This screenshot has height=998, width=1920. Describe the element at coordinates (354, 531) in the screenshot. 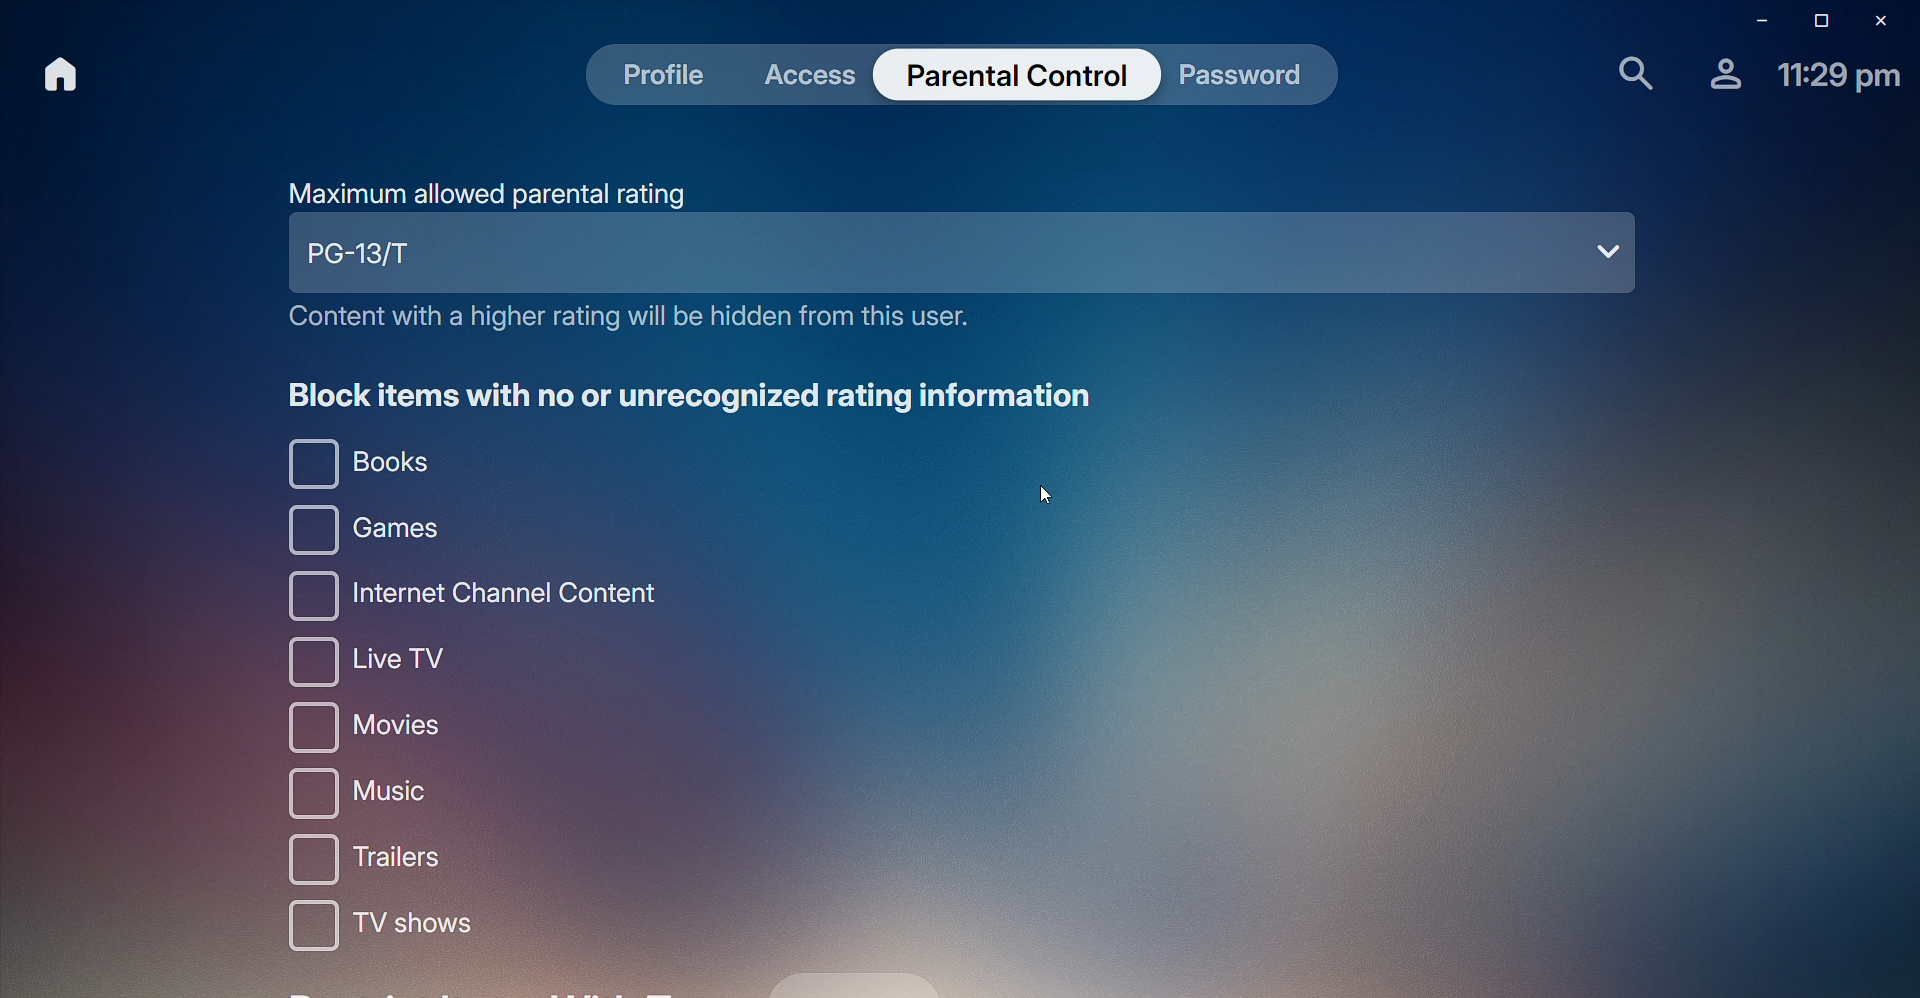

I see `Games` at that location.